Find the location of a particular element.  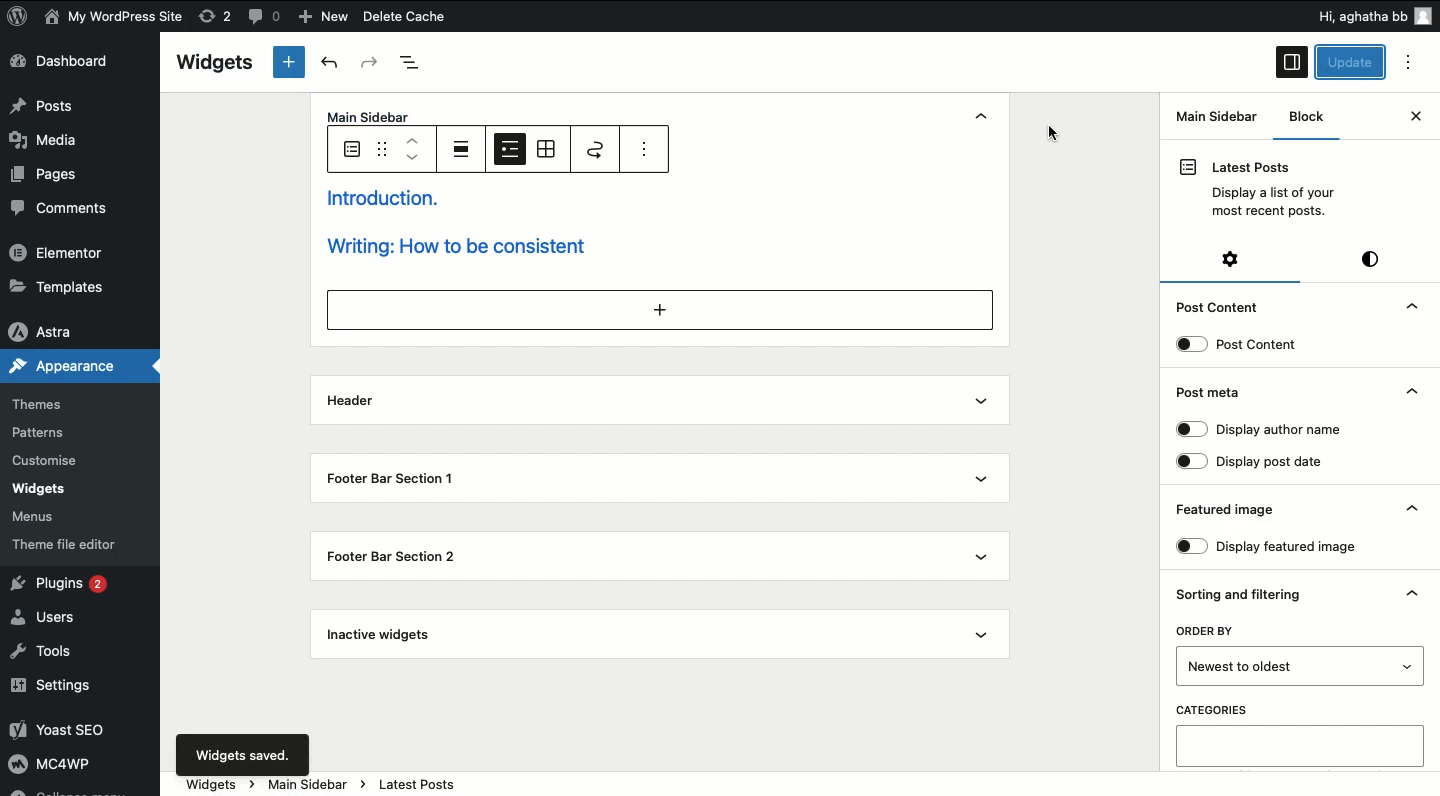

hide dropdown is located at coordinates (980, 117).